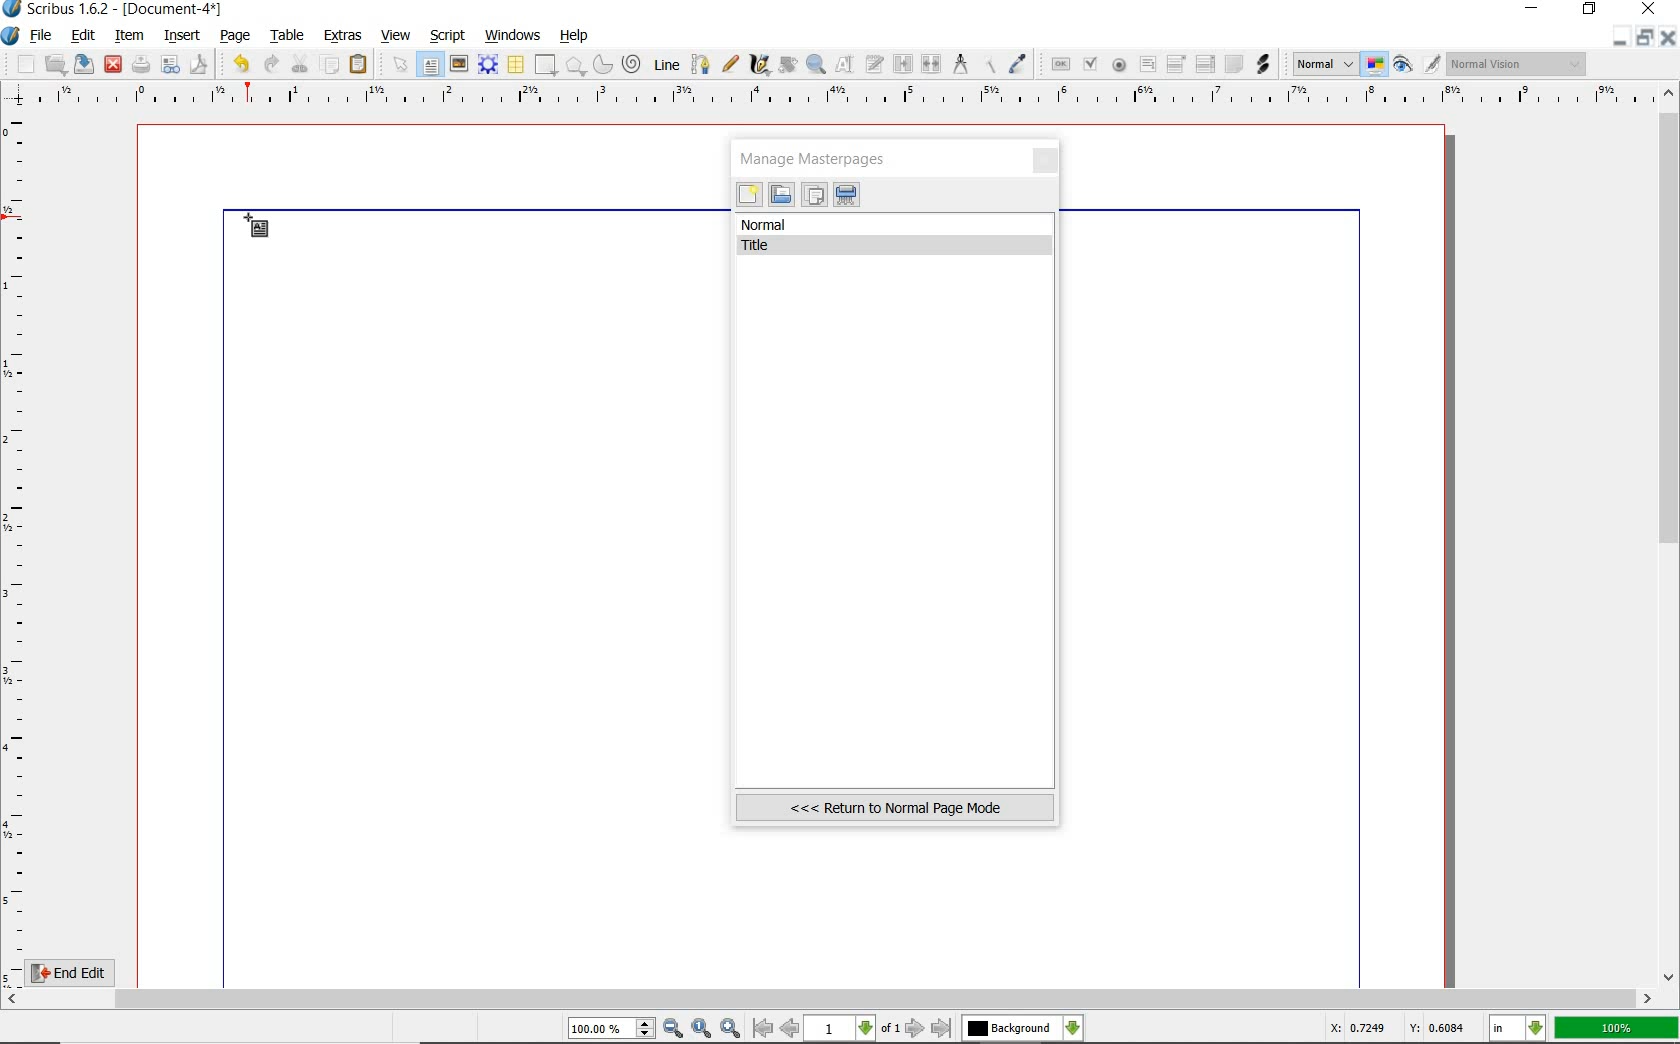 The image size is (1680, 1044). Describe the element at coordinates (1047, 162) in the screenshot. I see `close` at that location.